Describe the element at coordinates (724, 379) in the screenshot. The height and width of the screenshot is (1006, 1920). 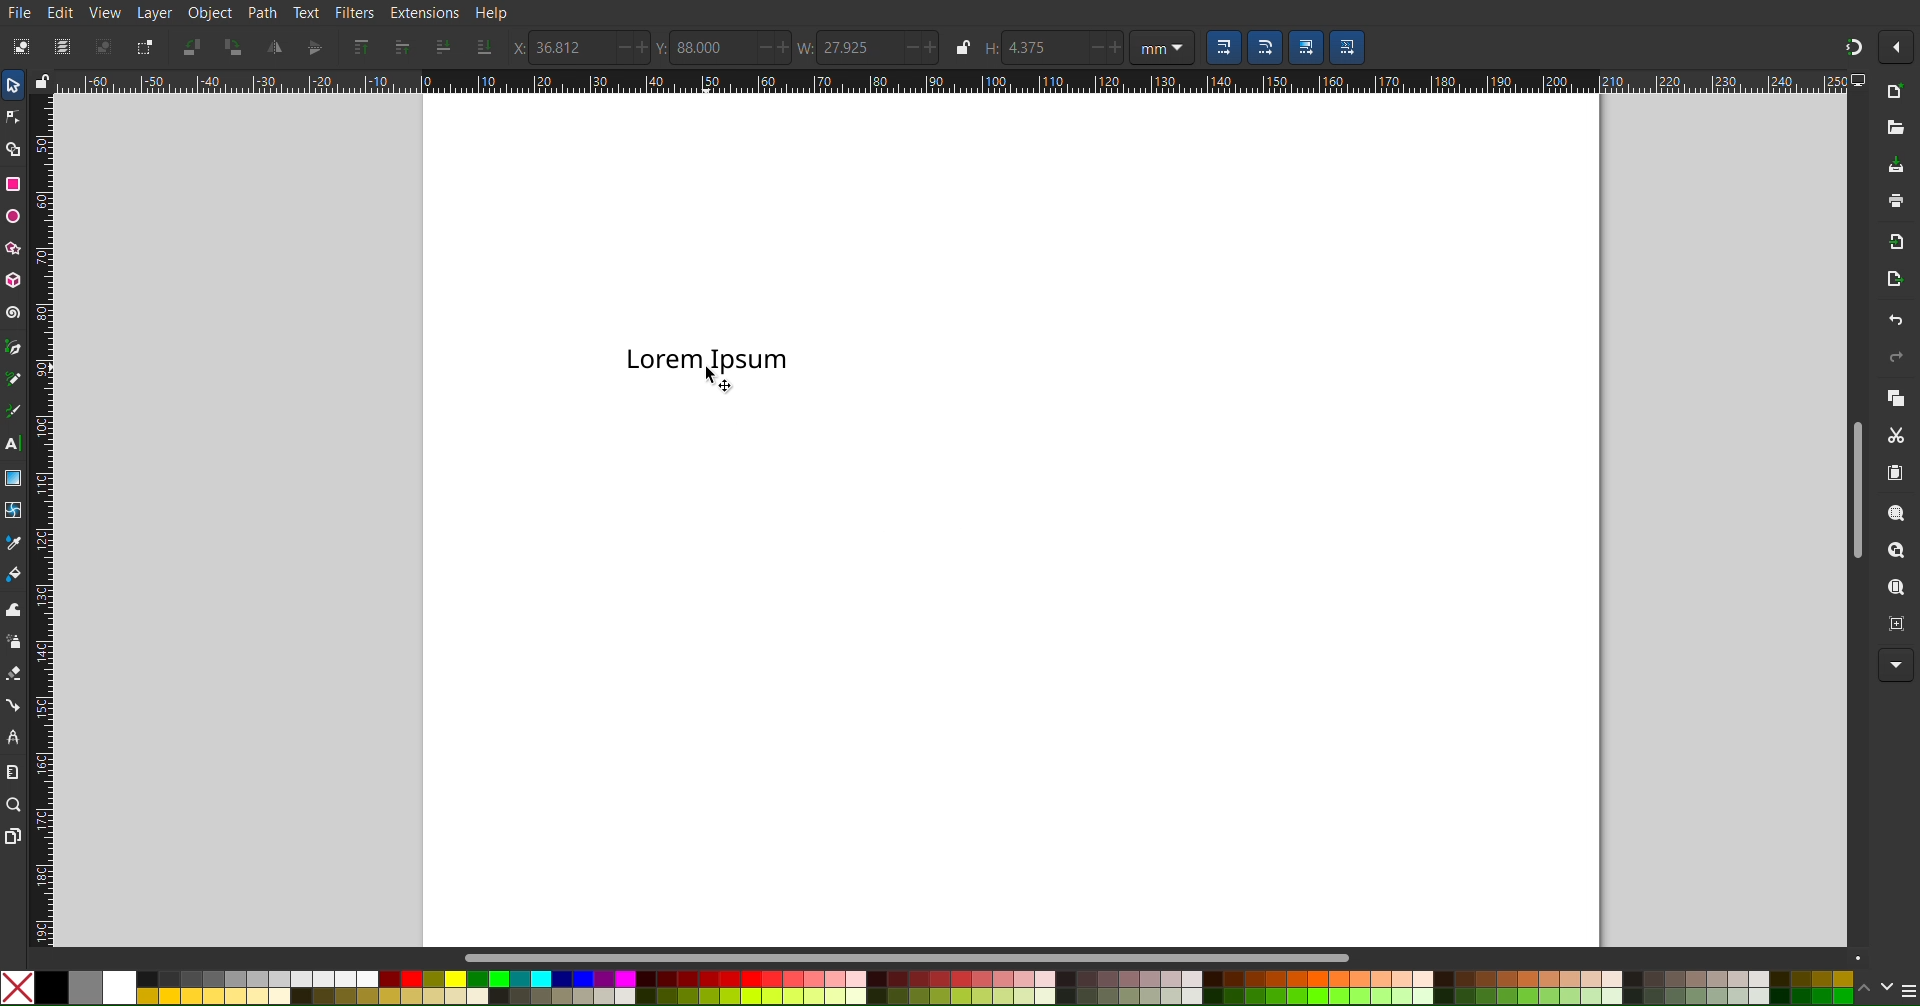
I see `cursor` at that location.